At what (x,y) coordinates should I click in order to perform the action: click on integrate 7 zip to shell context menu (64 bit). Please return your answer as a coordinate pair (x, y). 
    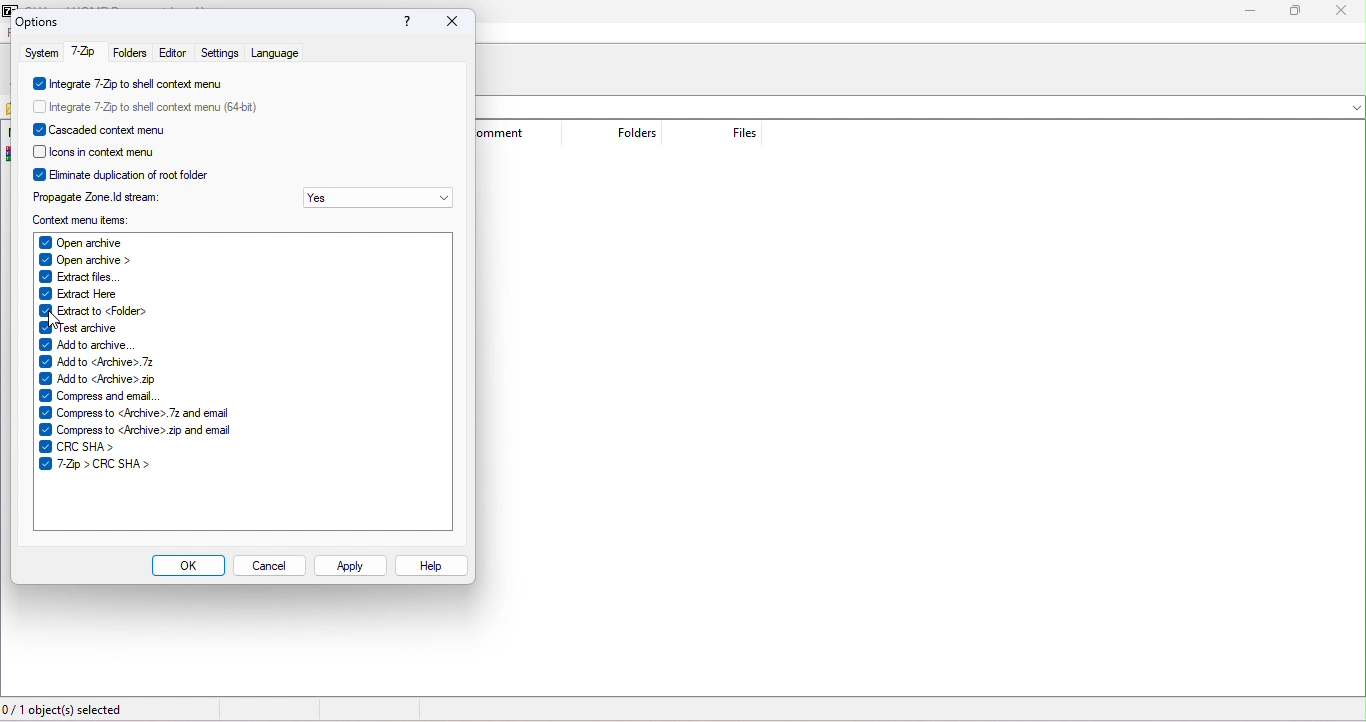
    Looking at the image, I should click on (155, 104).